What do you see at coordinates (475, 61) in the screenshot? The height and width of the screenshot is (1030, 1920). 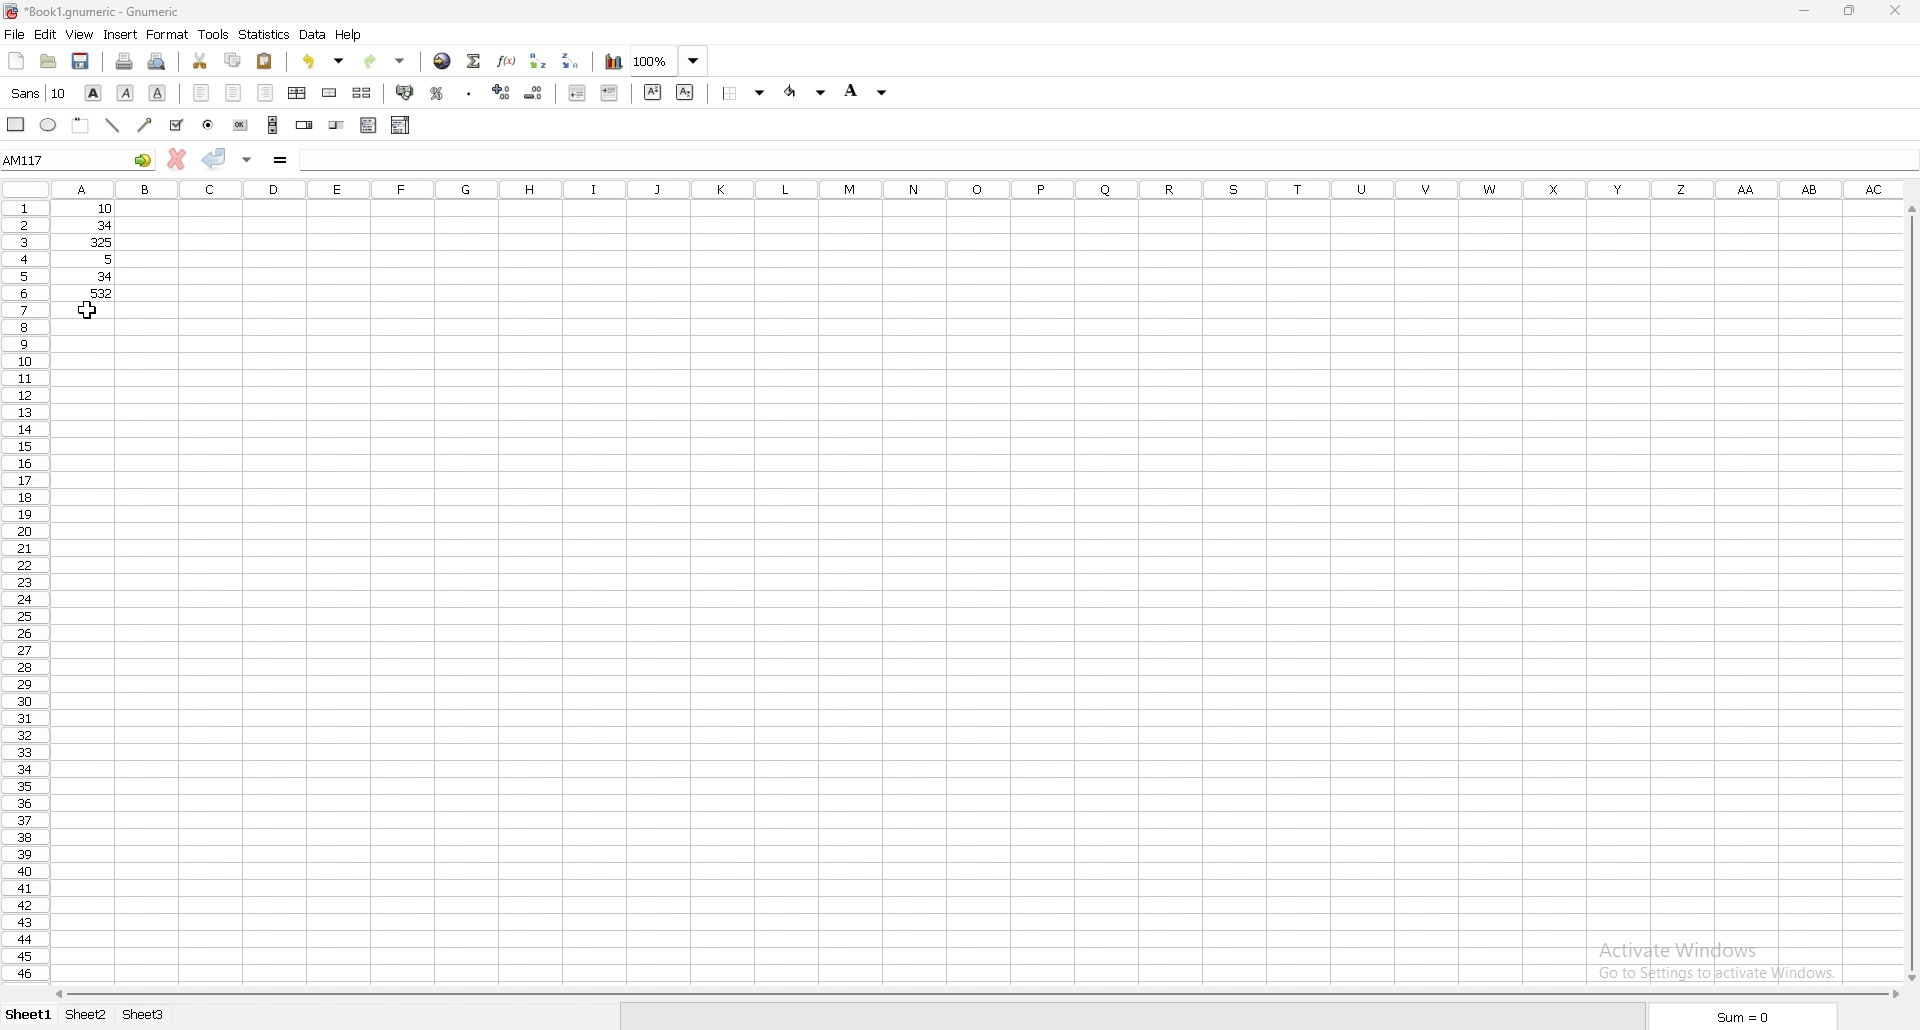 I see `summation` at bounding box center [475, 61].